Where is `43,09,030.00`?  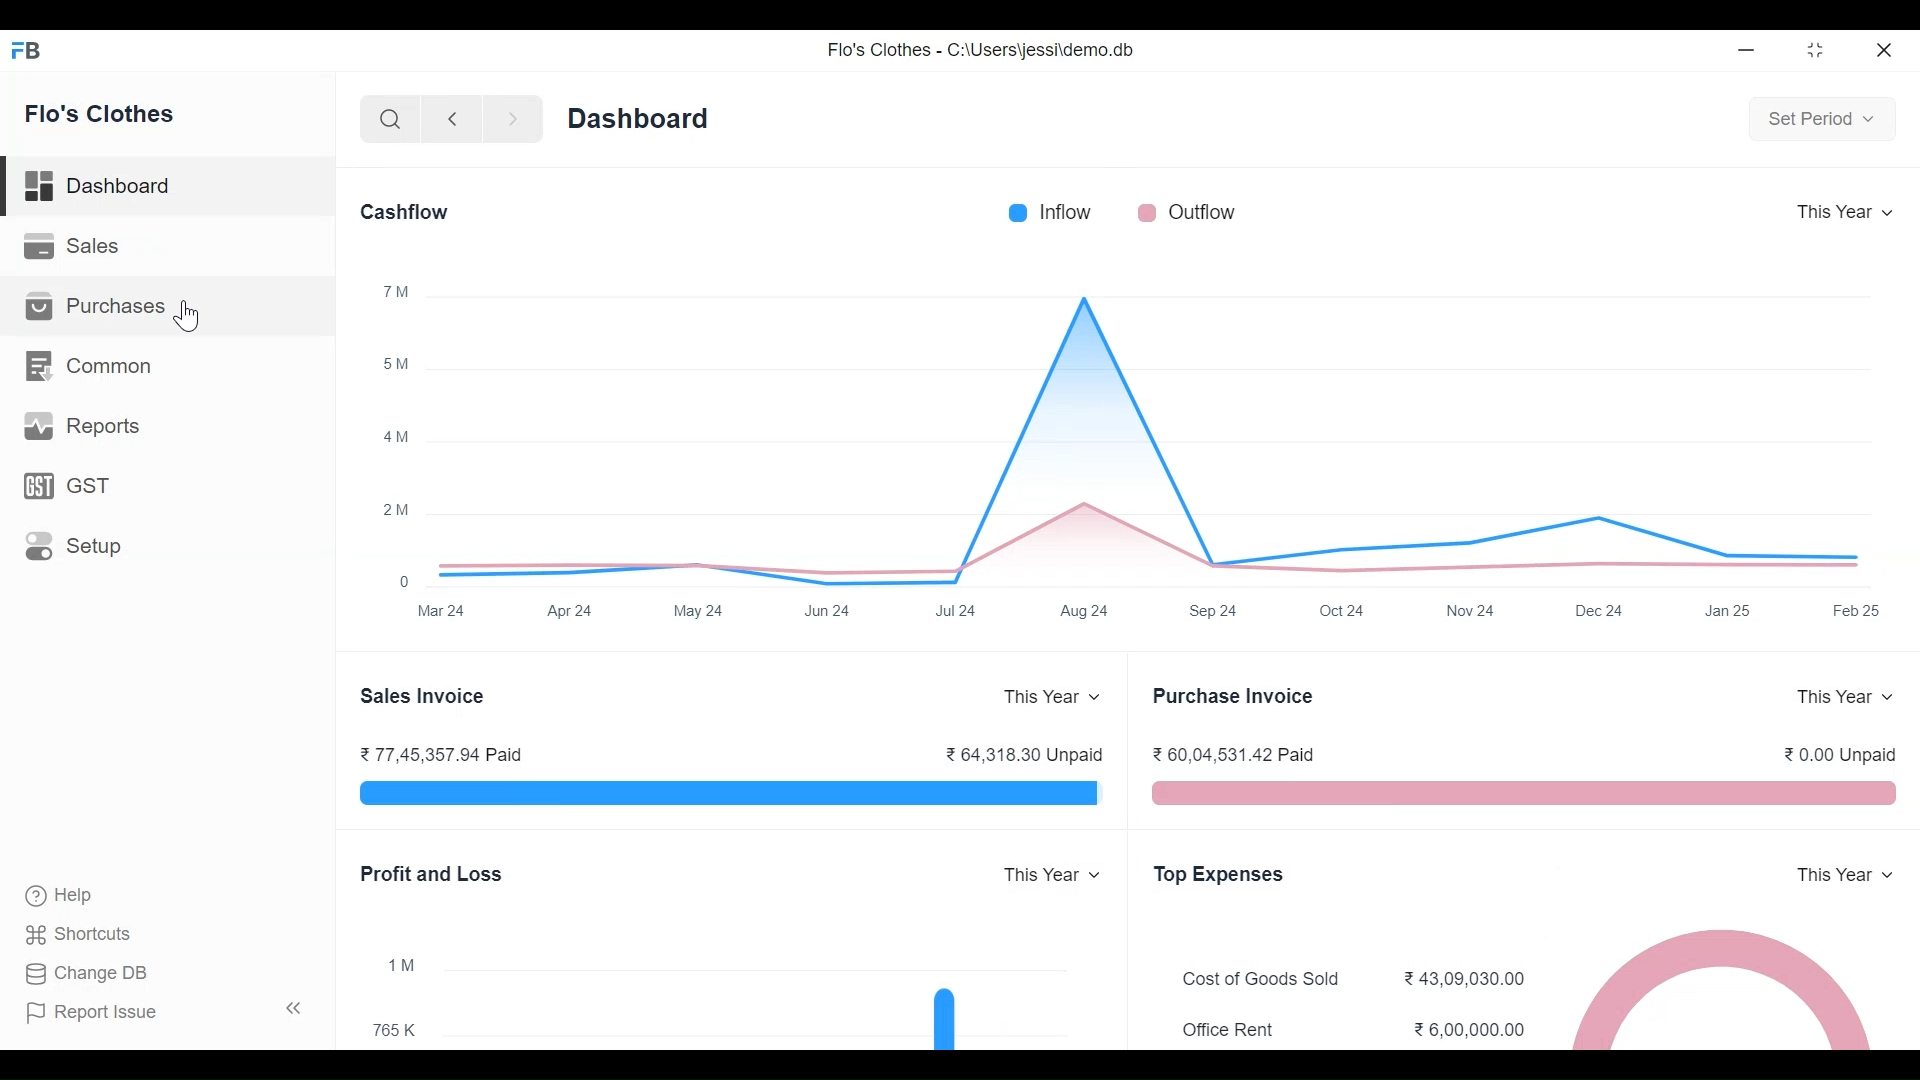
43,09,030.00 is located at coordinates (1468, 978).